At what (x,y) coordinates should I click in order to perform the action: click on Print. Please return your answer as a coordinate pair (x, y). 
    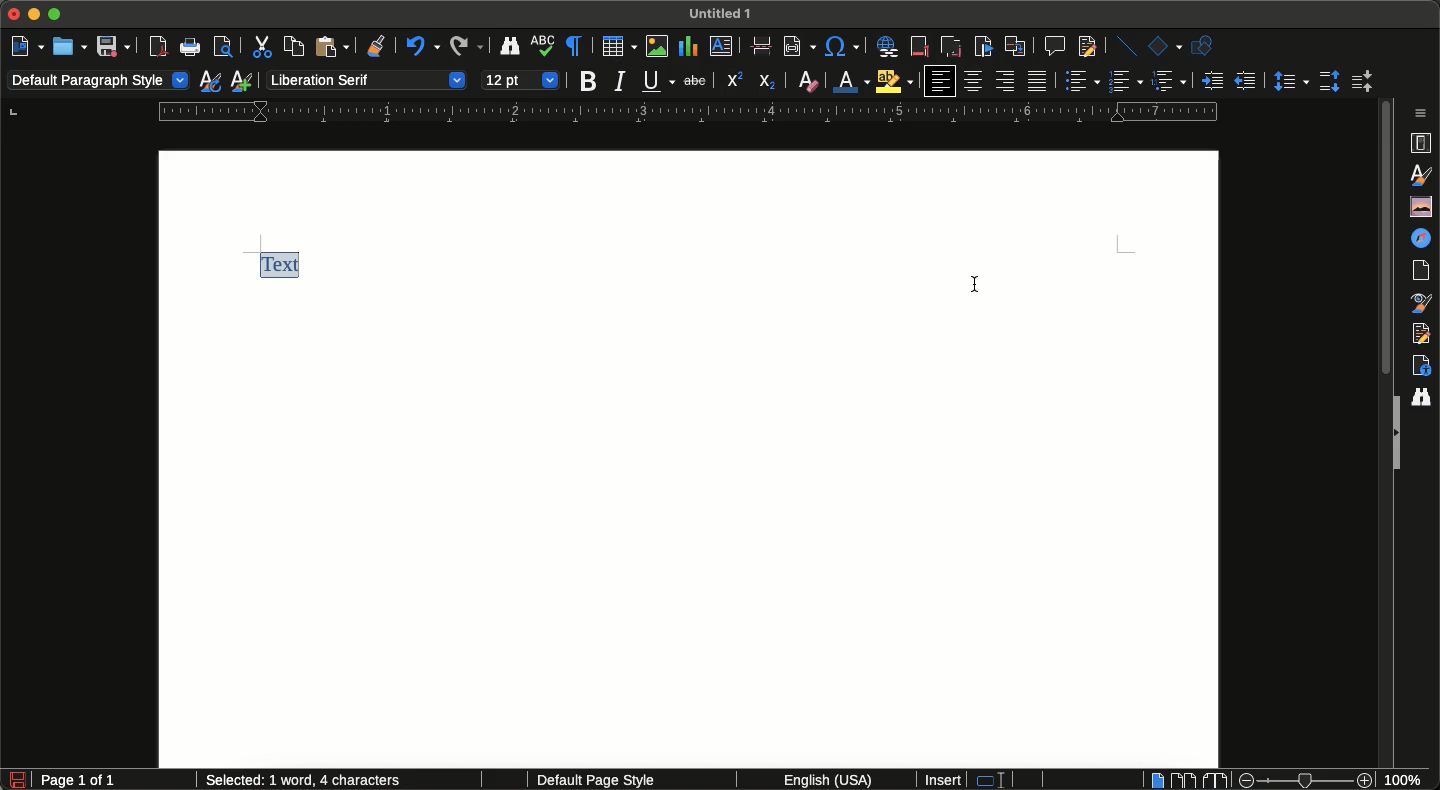
    Looking at the image, I should click on (192, 49).